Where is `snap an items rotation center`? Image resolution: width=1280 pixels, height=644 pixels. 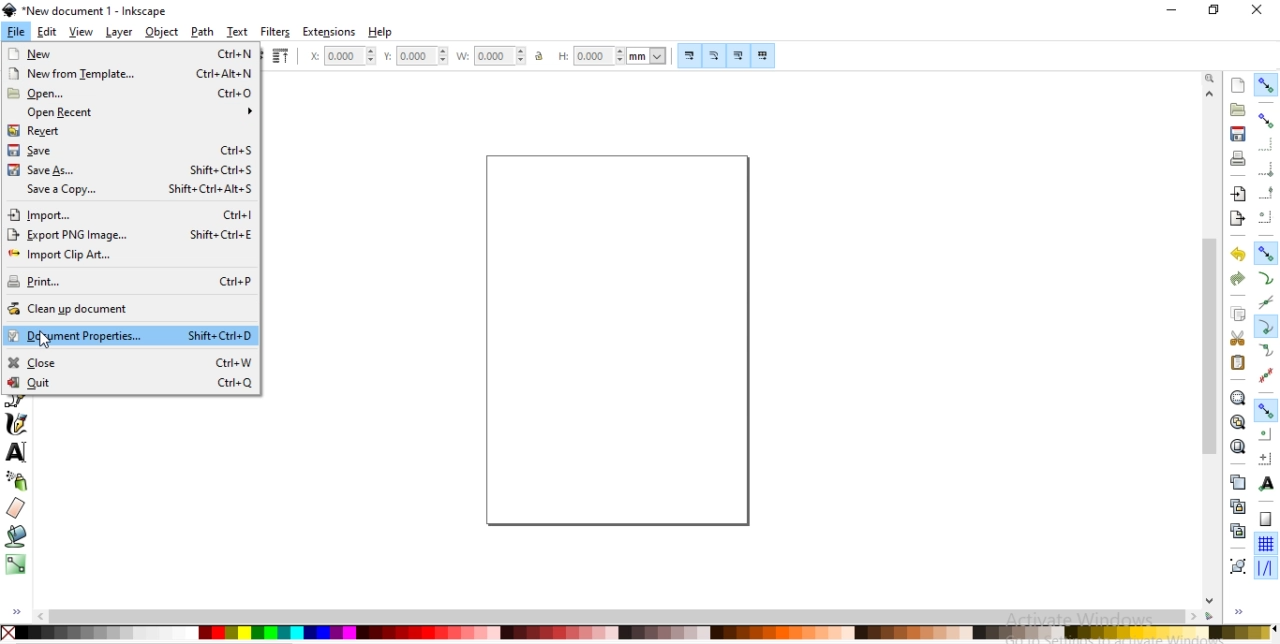
snap an items rotation center is located at coordinates (1266, 458).